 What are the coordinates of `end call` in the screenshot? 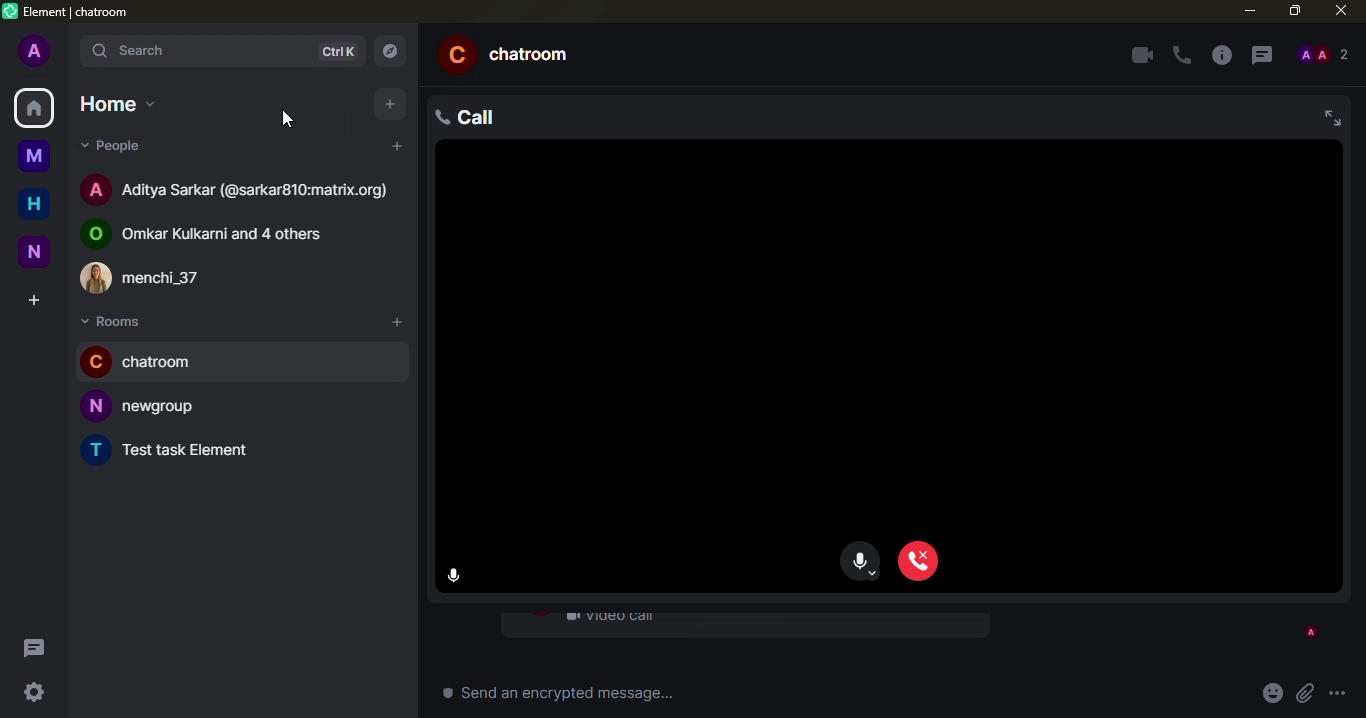 It's located at (917, 562).